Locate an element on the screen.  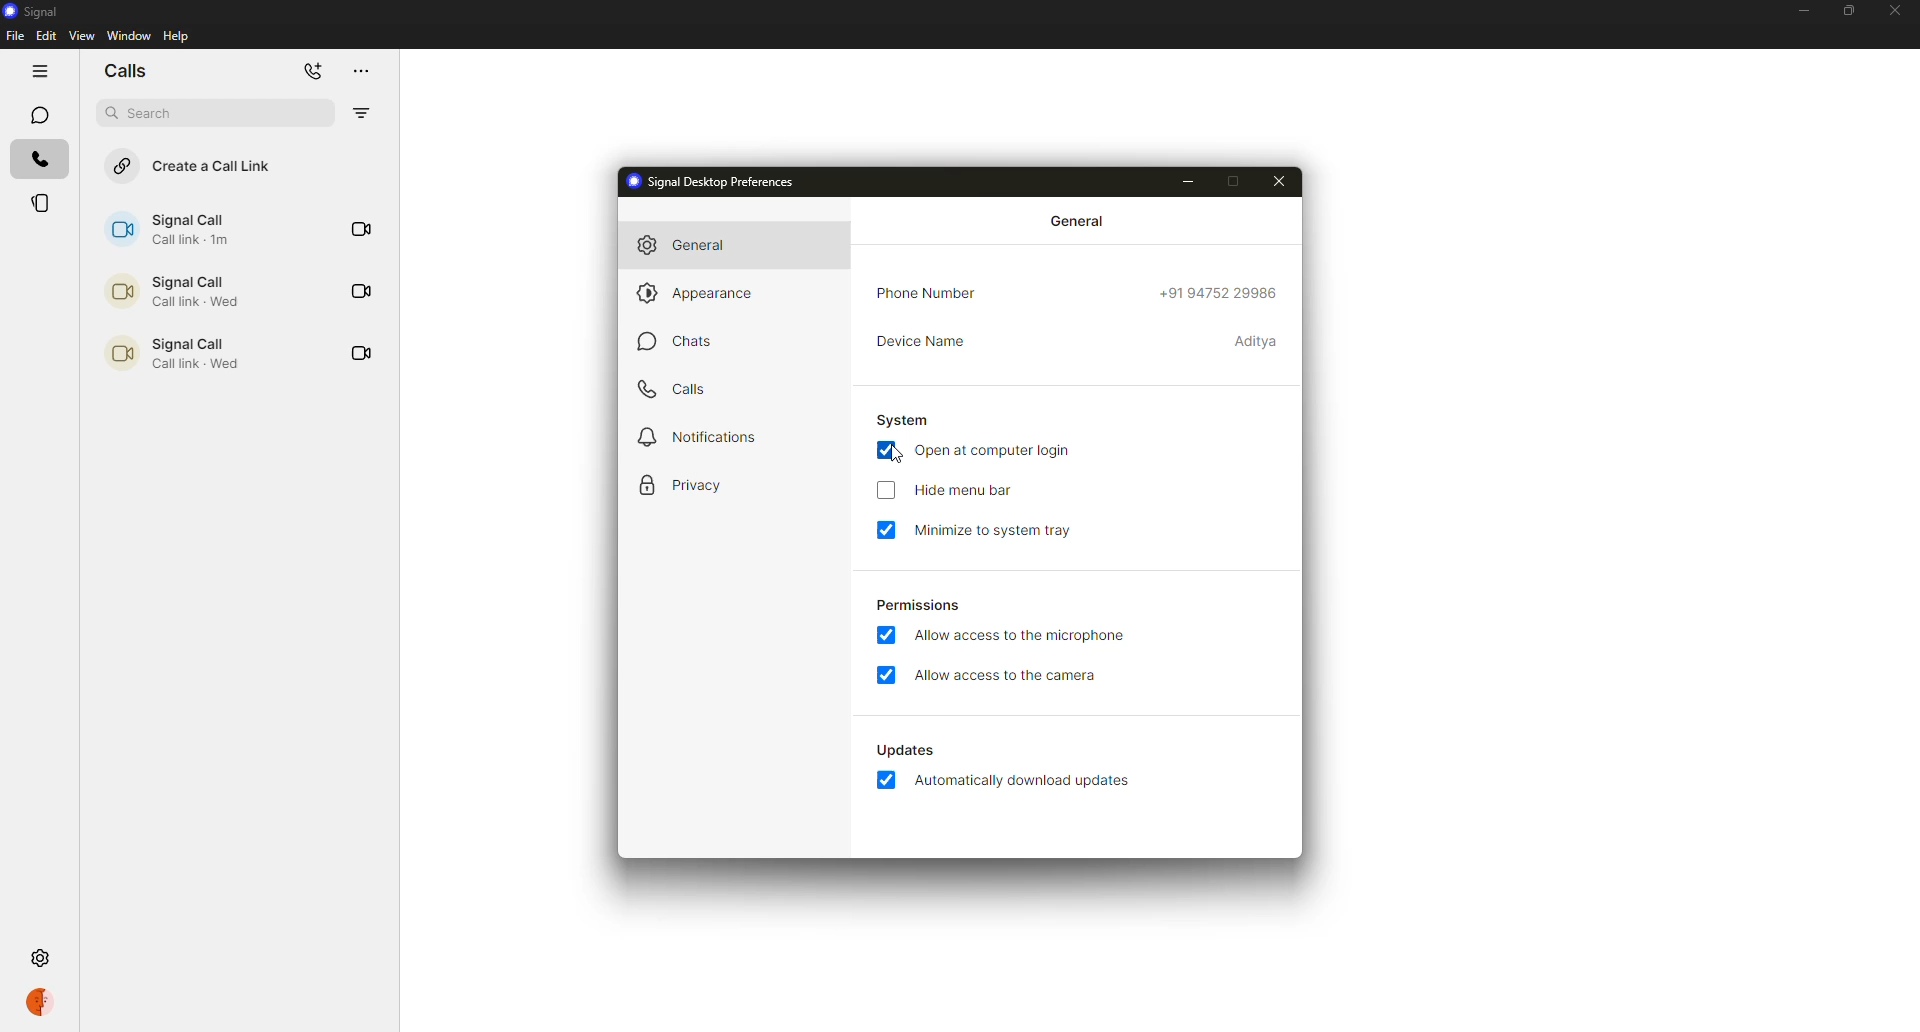
permissions is located at coordinates (916, 607).